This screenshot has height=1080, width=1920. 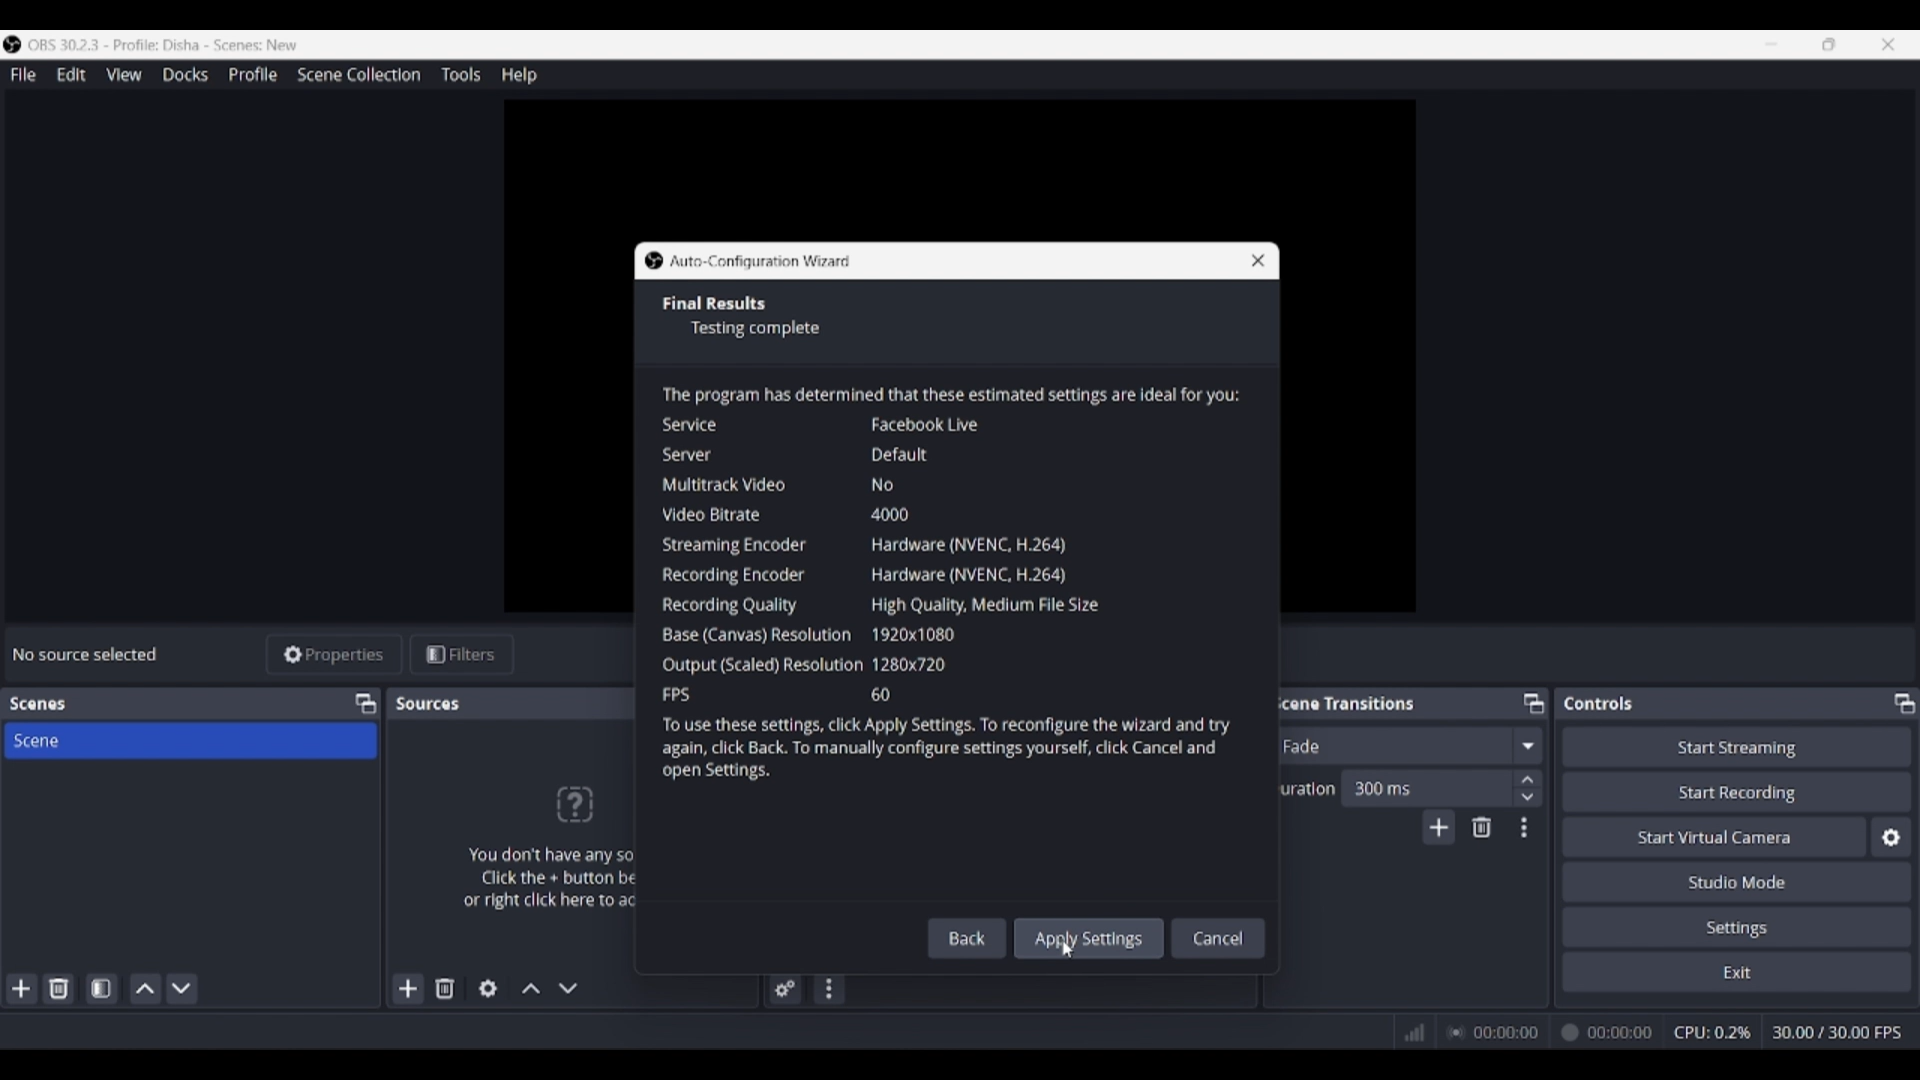 What do you see at coordinates (22, 989) in the screenshot?
I see `Add scene` at bounding box center [22, 989].